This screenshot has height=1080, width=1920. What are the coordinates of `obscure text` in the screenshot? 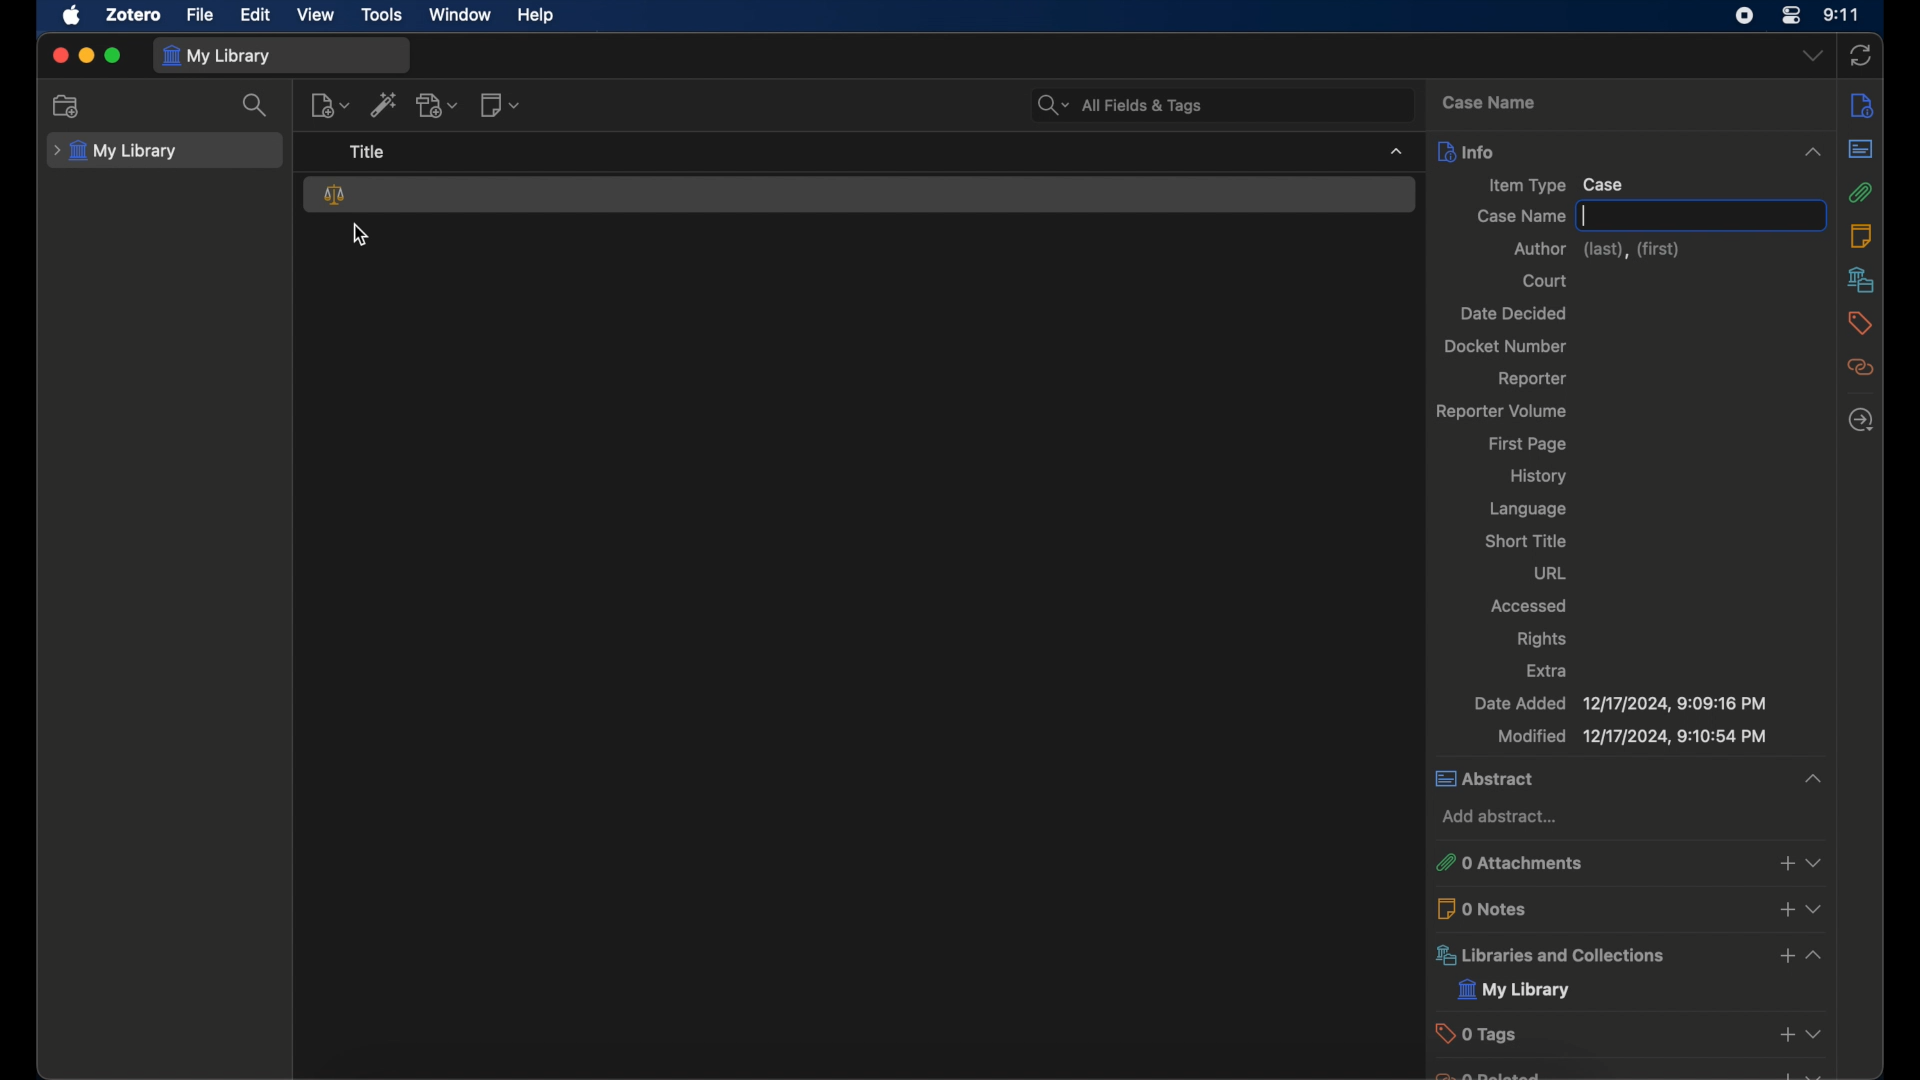 It's located at (1631, 1068).